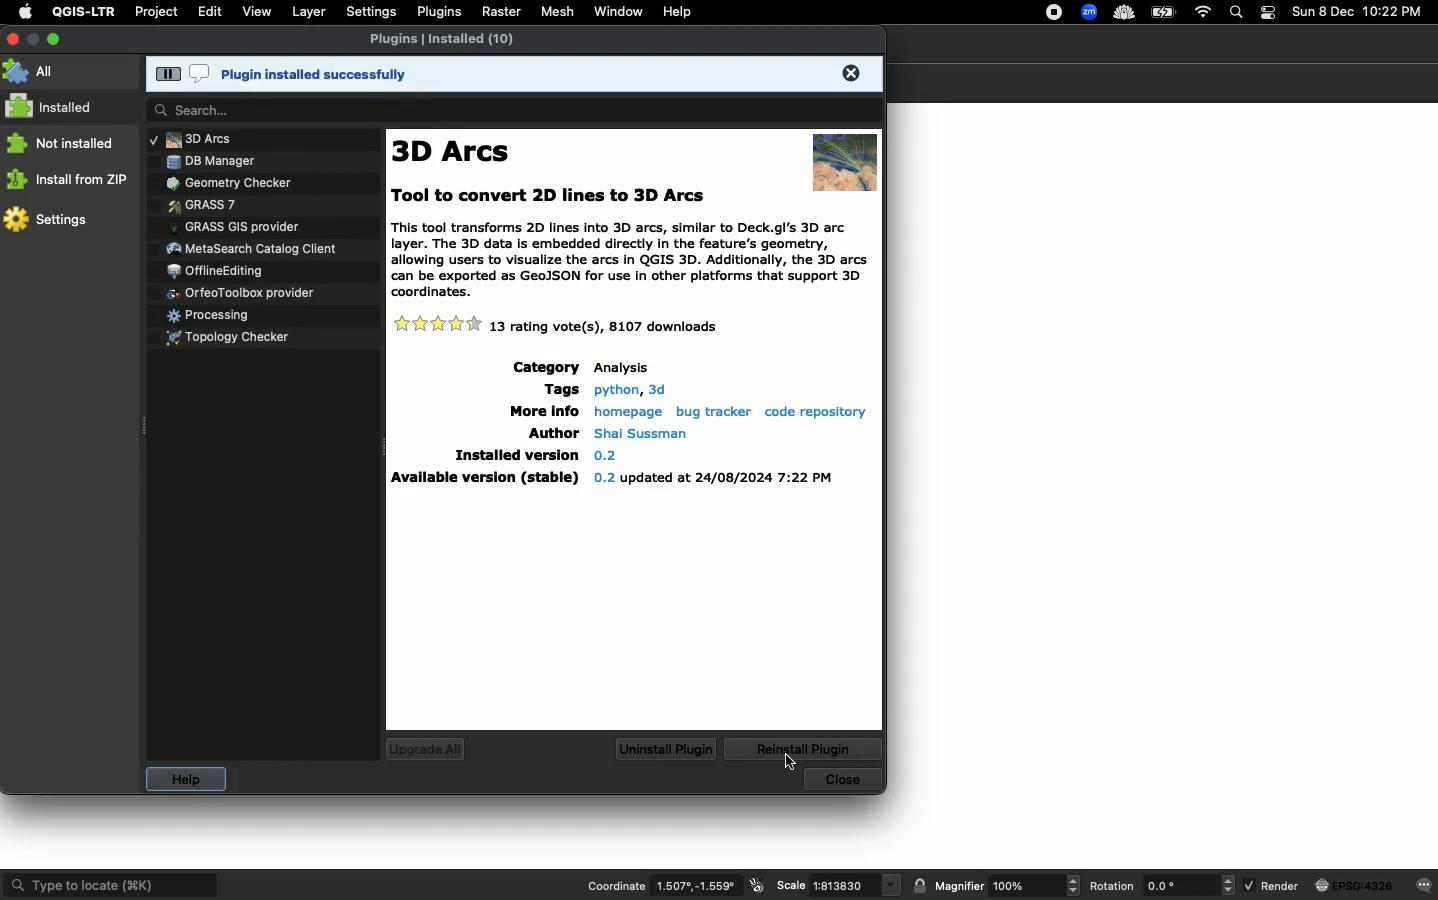 This screenshot has height=900, width=1438. I want to click on code repository, so click(817, 411).